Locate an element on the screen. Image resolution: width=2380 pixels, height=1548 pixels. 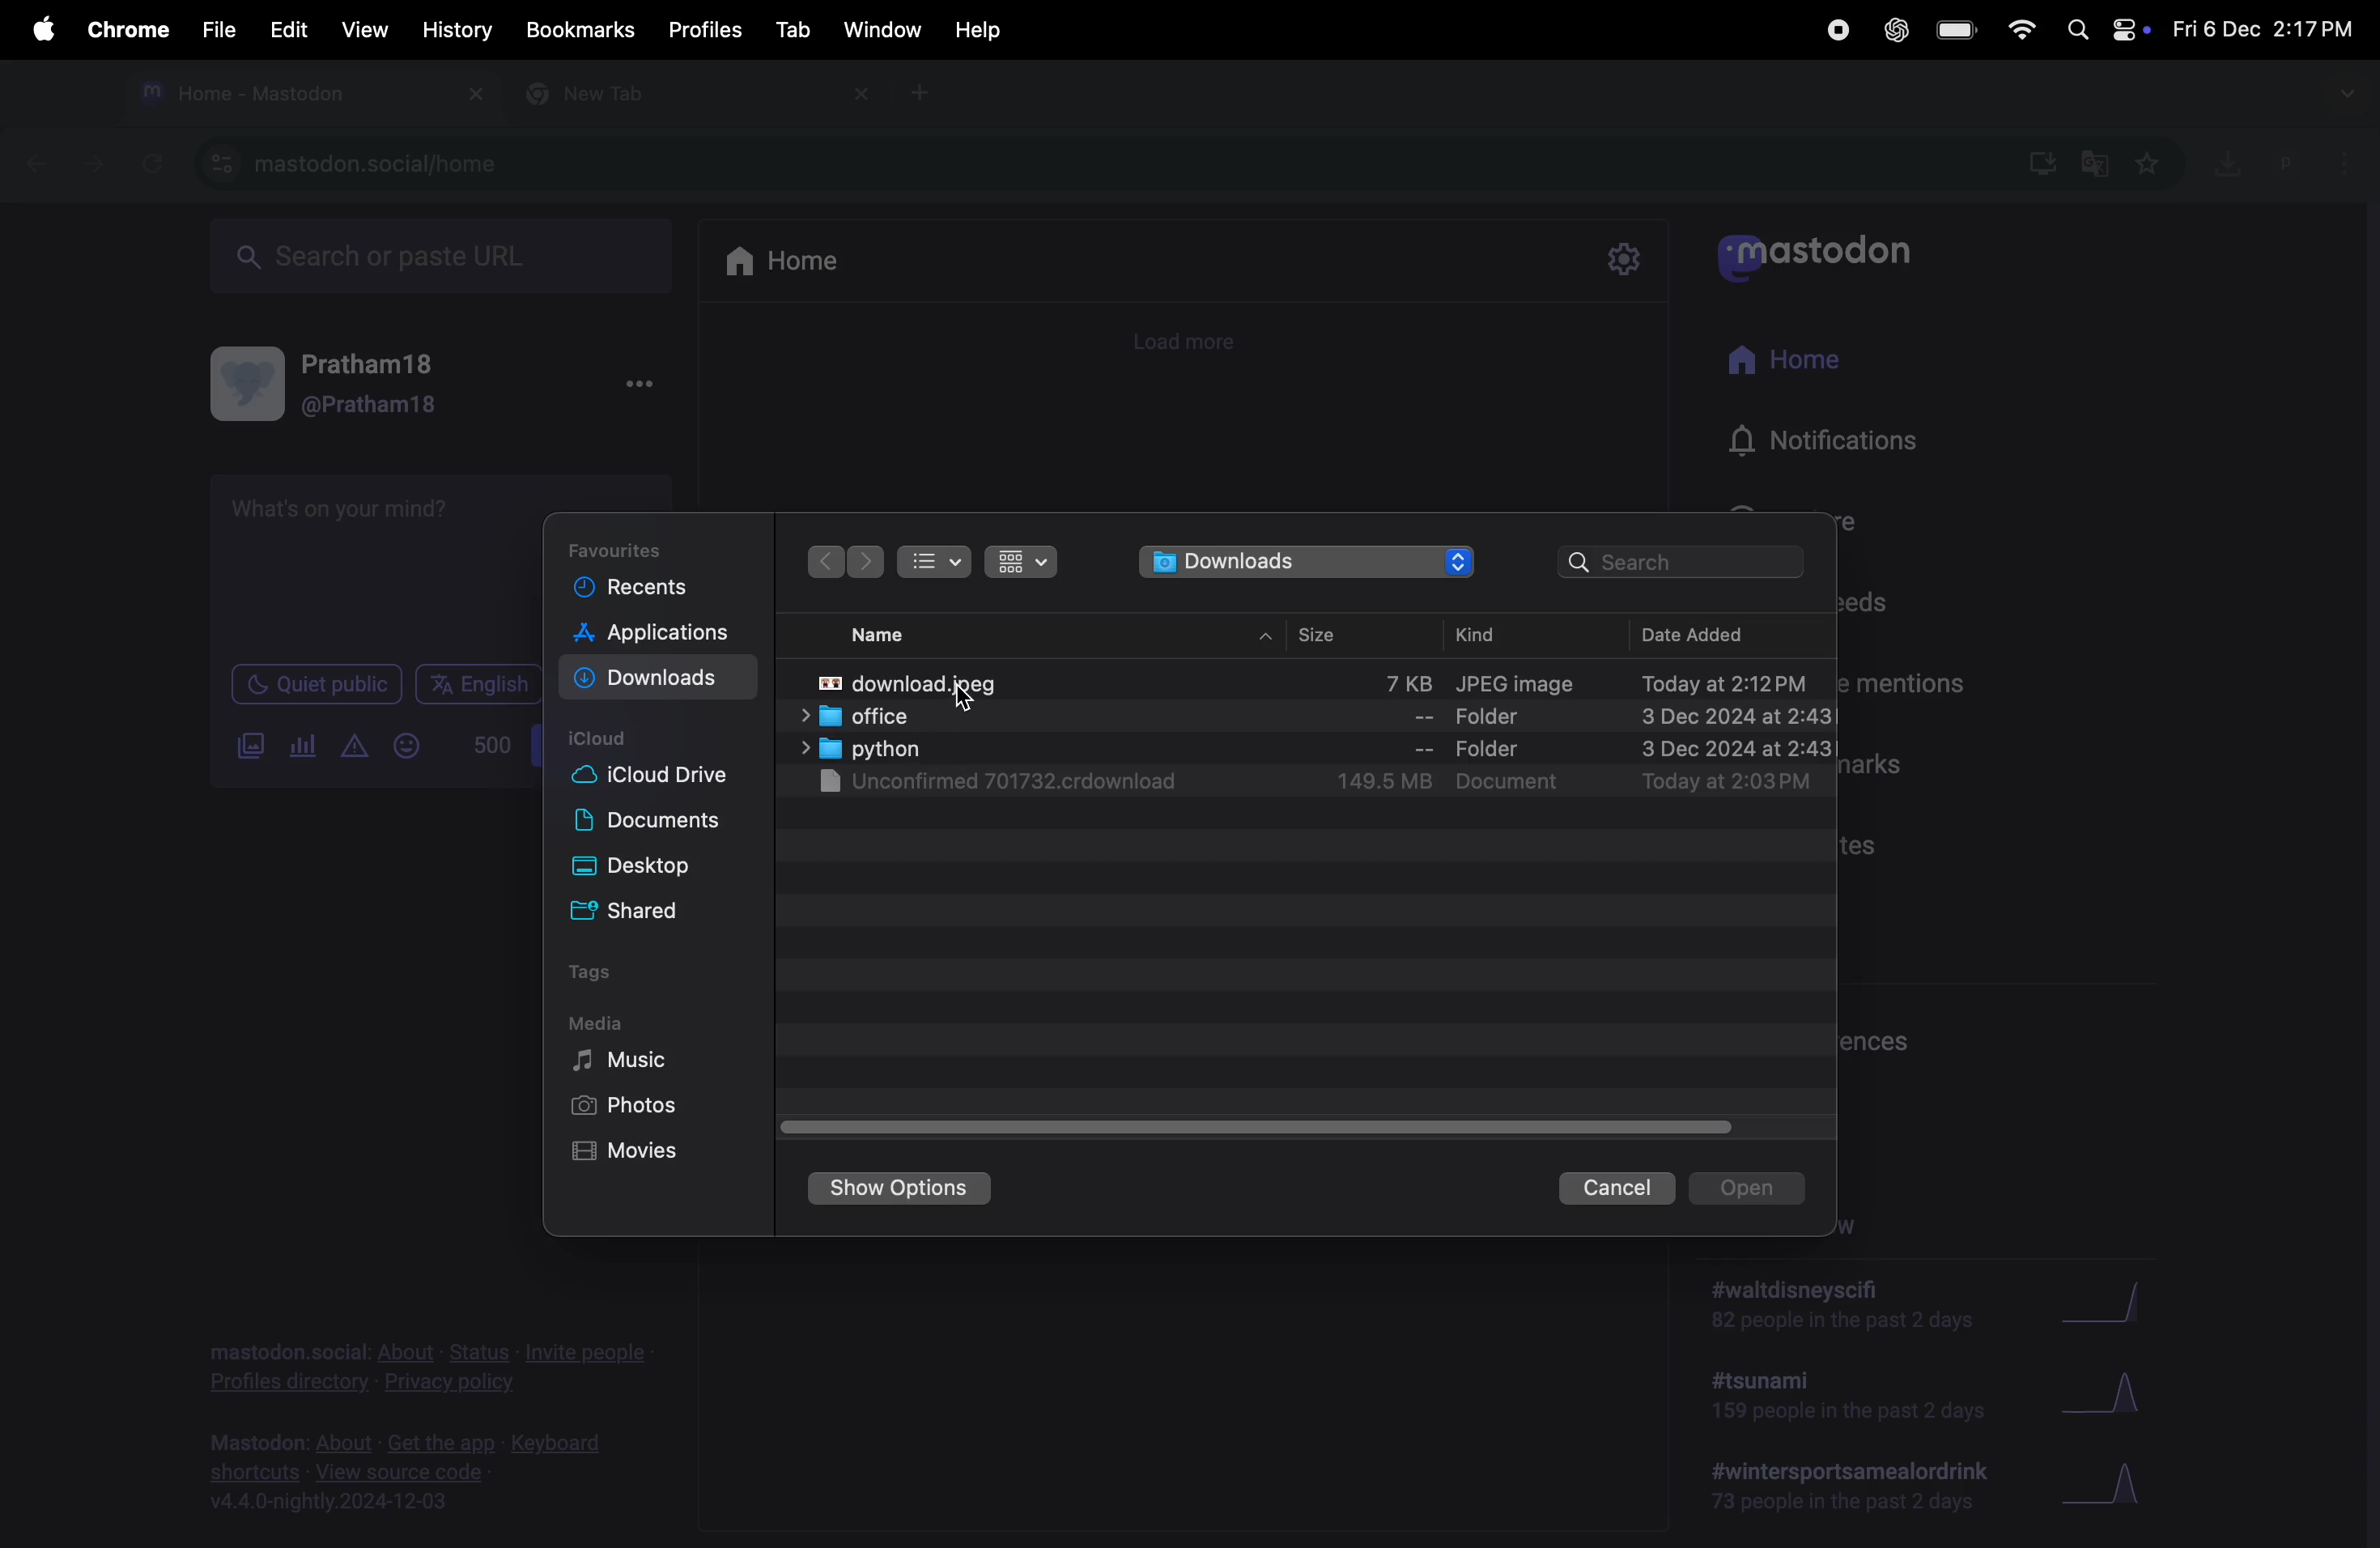
add image is located at coordinates (255, 749).